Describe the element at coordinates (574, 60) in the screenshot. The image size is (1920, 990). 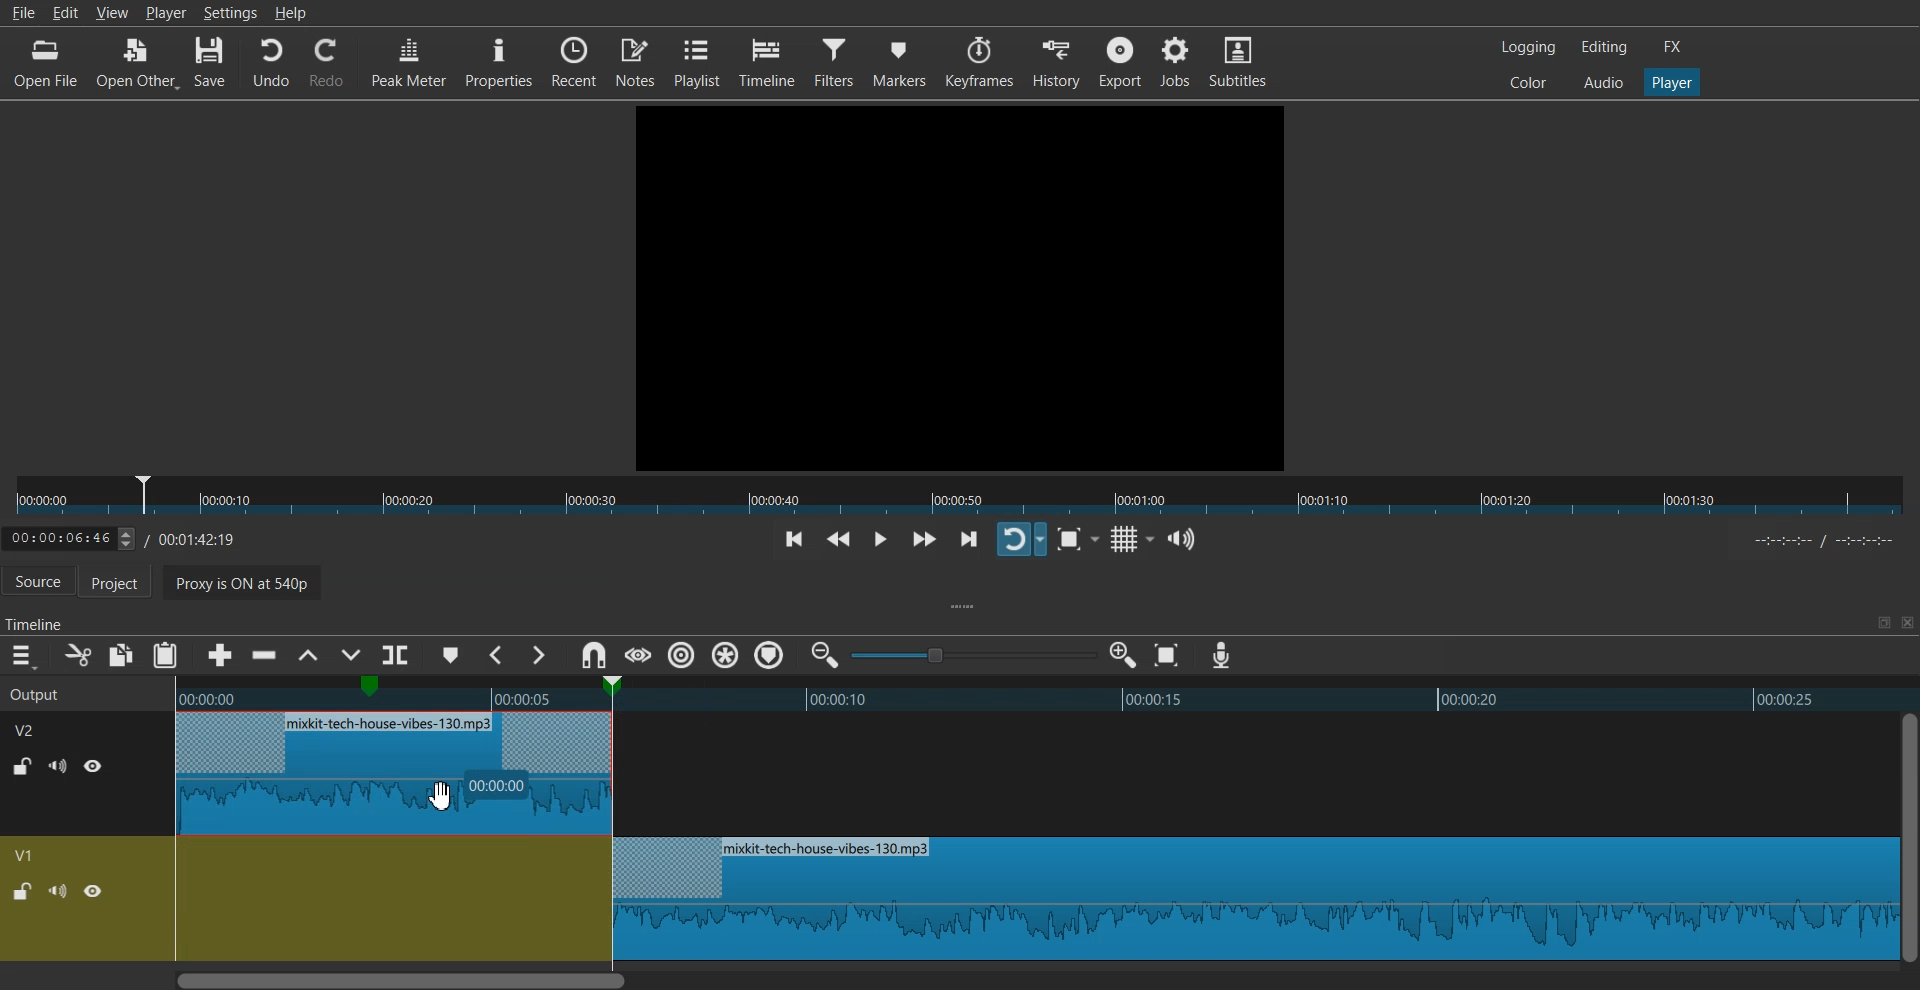
I see `Recent` at that location.